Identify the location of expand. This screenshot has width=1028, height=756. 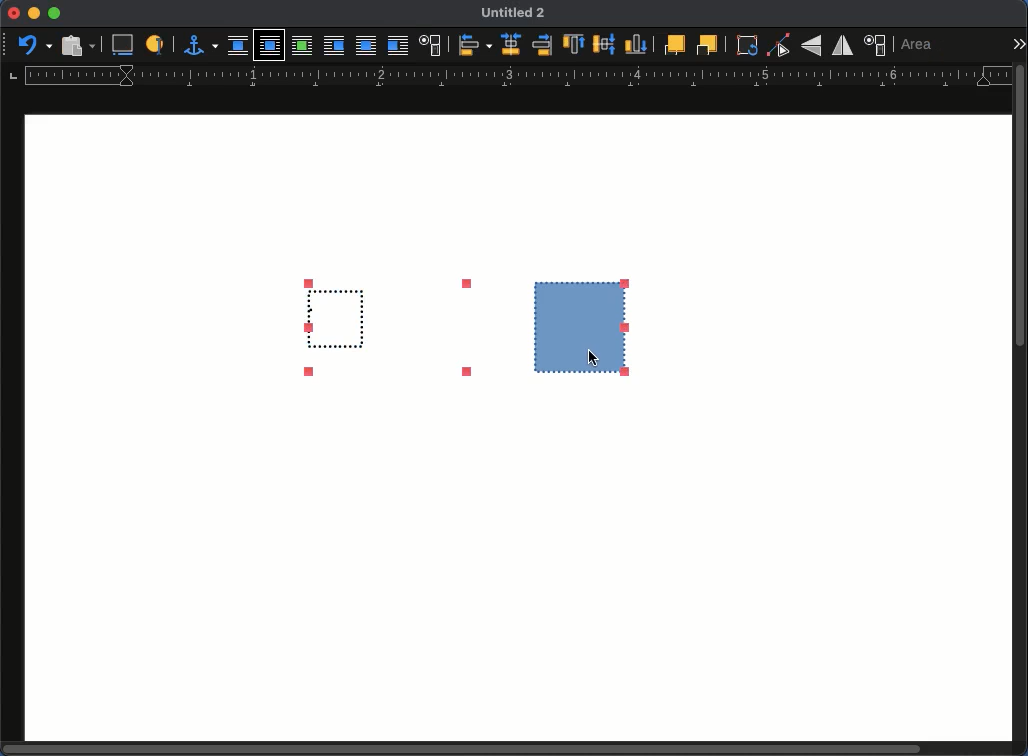
(1018, 44).